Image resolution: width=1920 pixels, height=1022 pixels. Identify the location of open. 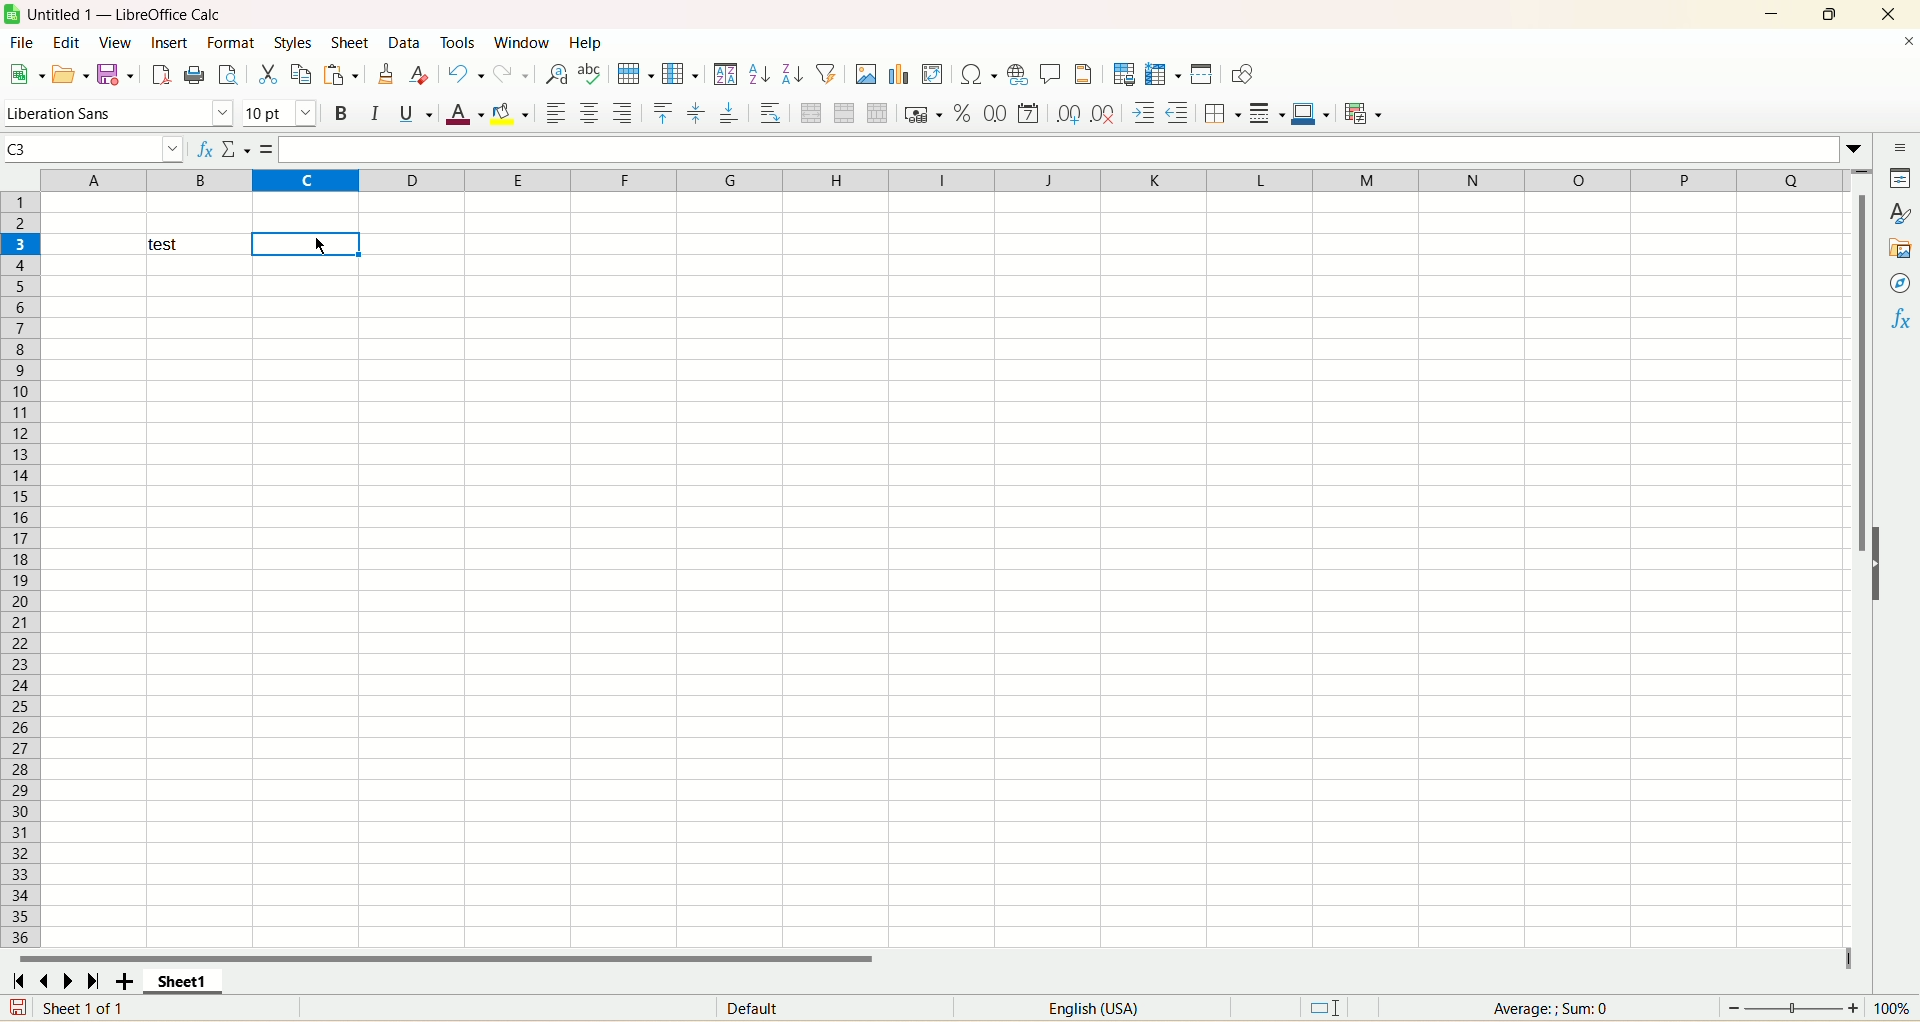
(70, 75).